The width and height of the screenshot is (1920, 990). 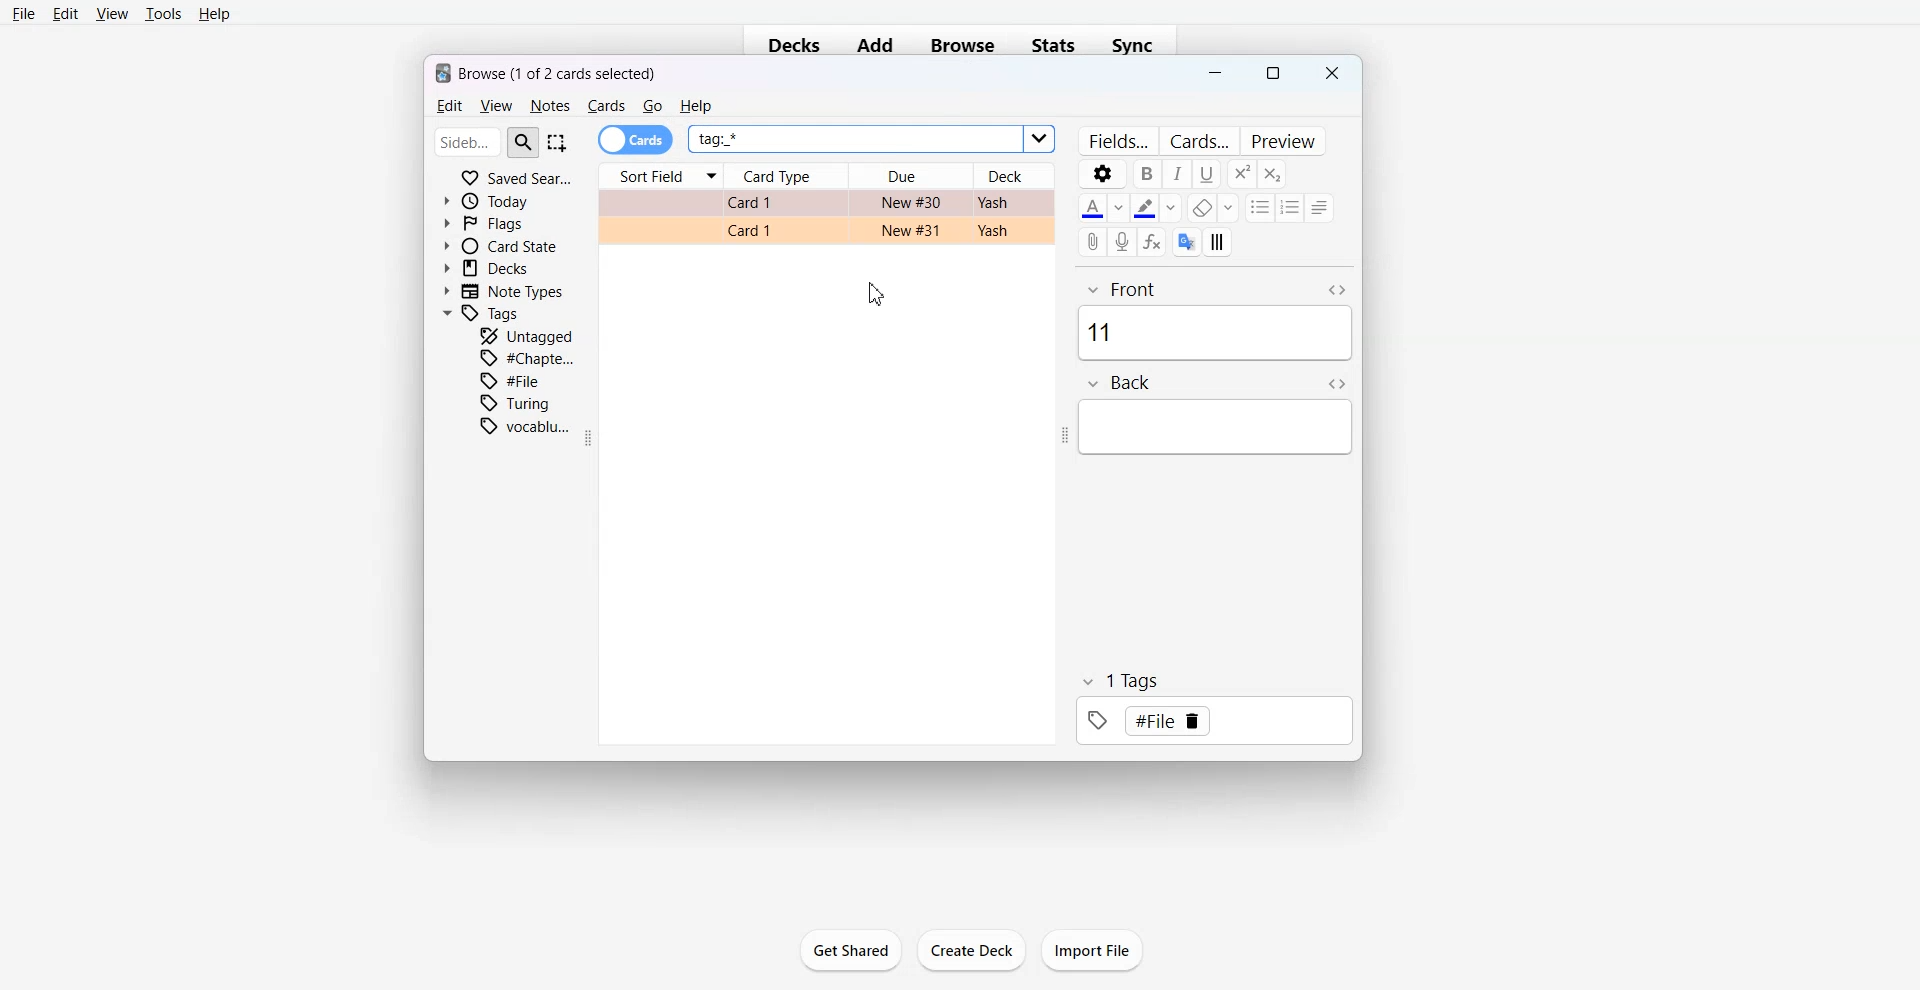 I want to click on Tag, so click(x=1214, y=706).